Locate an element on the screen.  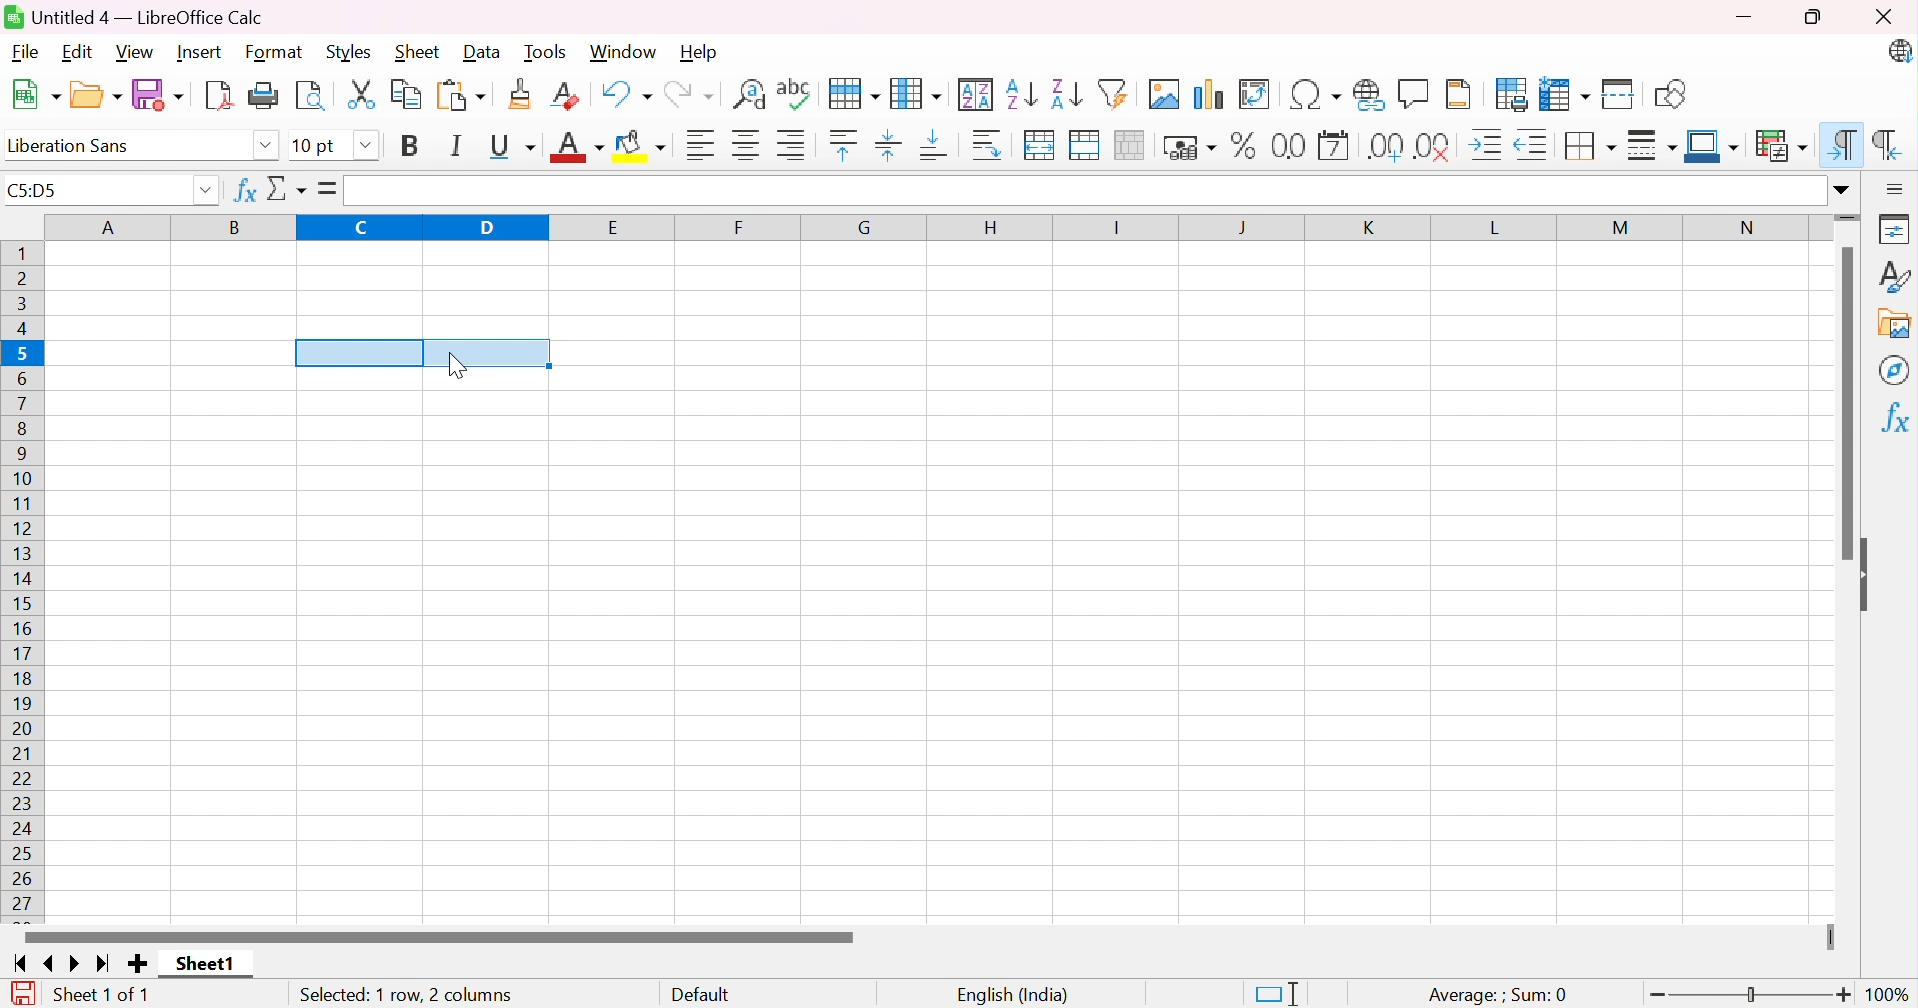
Align Top is located at coordinates (842, 145).